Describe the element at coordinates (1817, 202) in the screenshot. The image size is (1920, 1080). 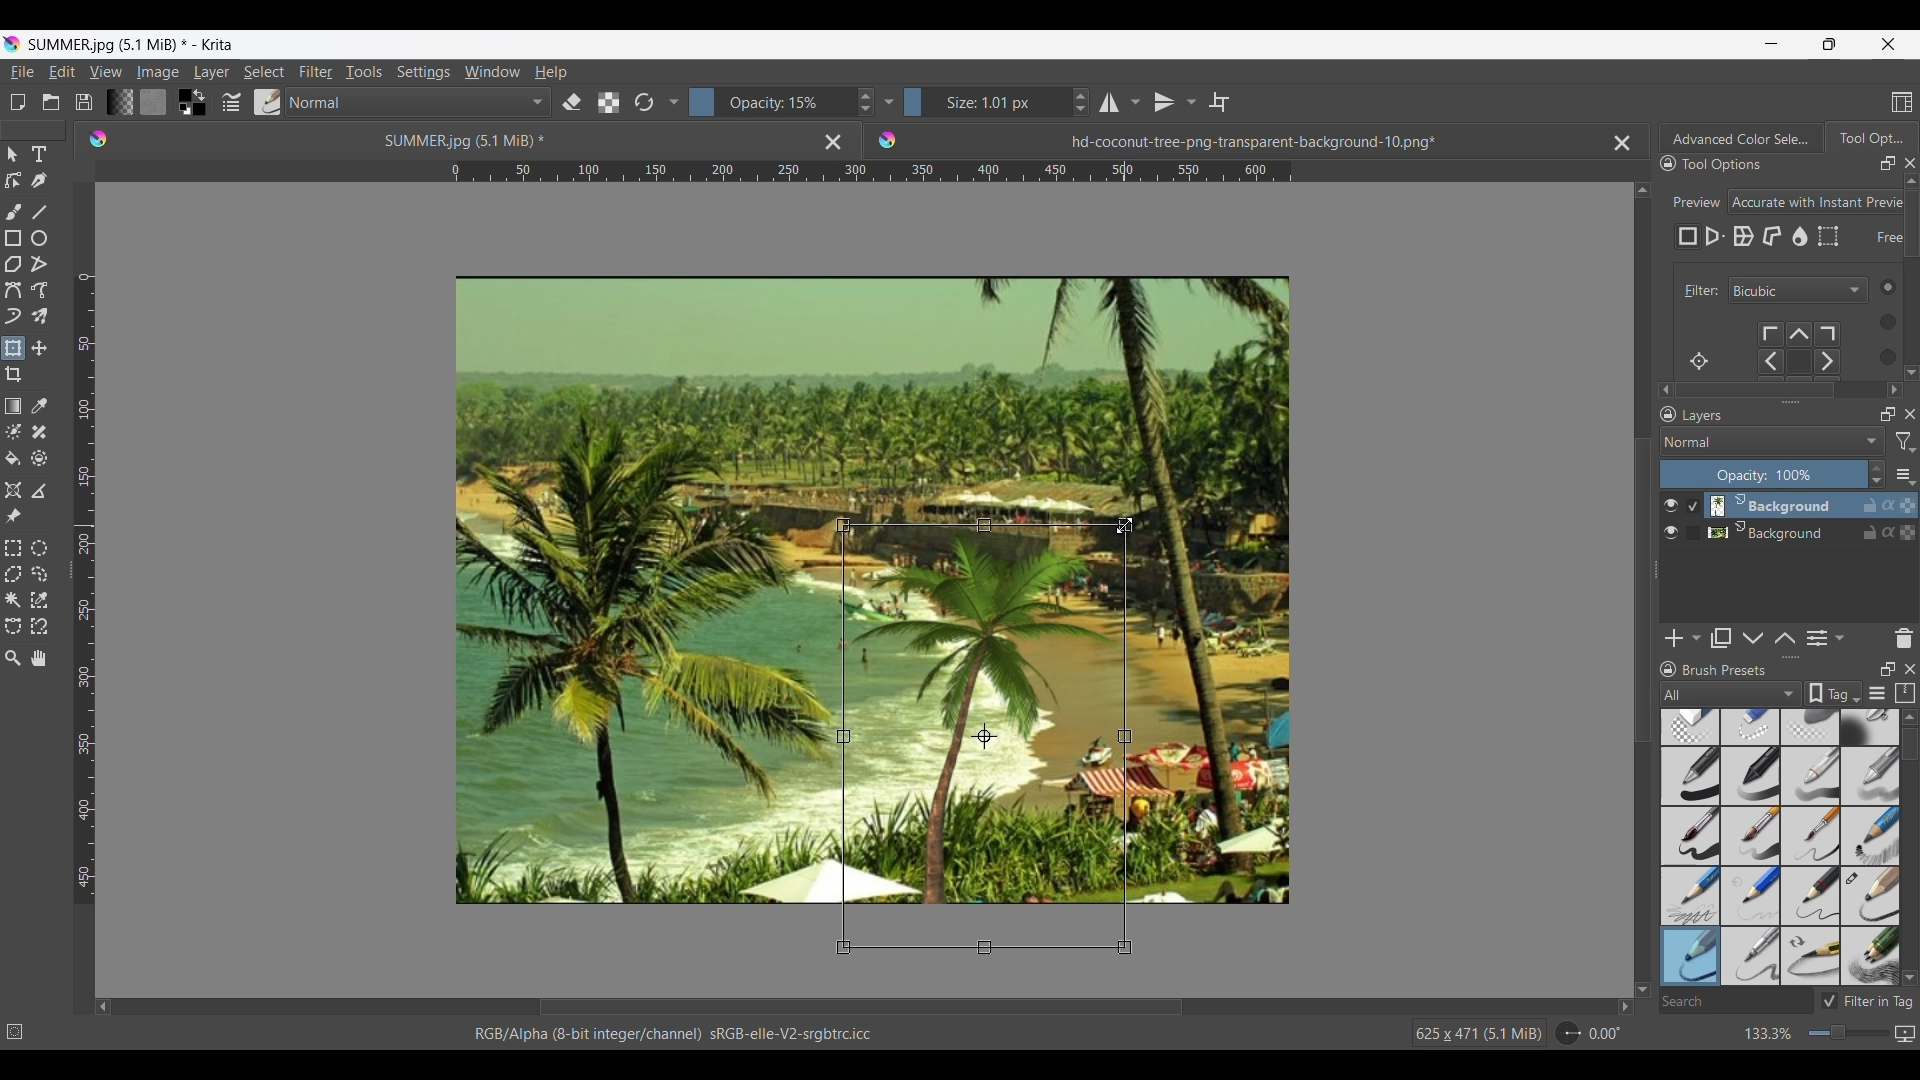
I see `Preview options` at that location.